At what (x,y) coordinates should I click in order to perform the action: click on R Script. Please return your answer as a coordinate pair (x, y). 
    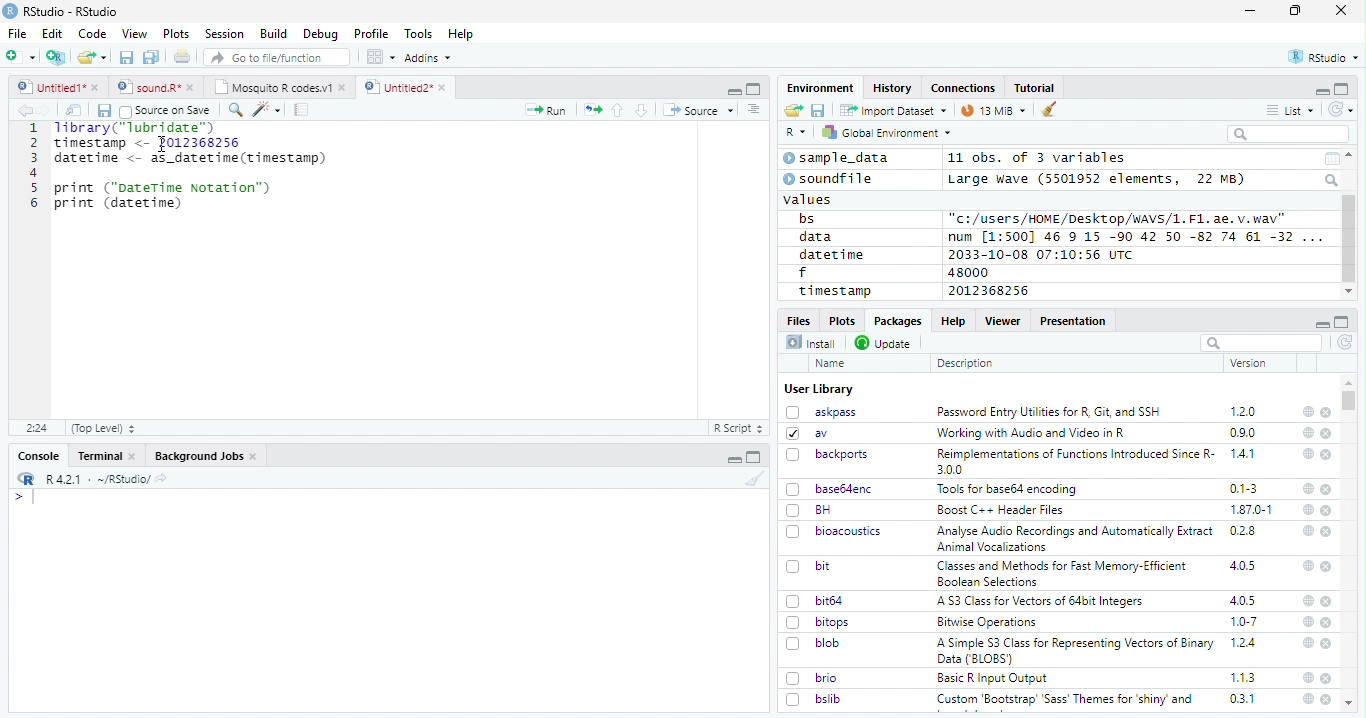
    Looking at the image, I should click on (737, 429).